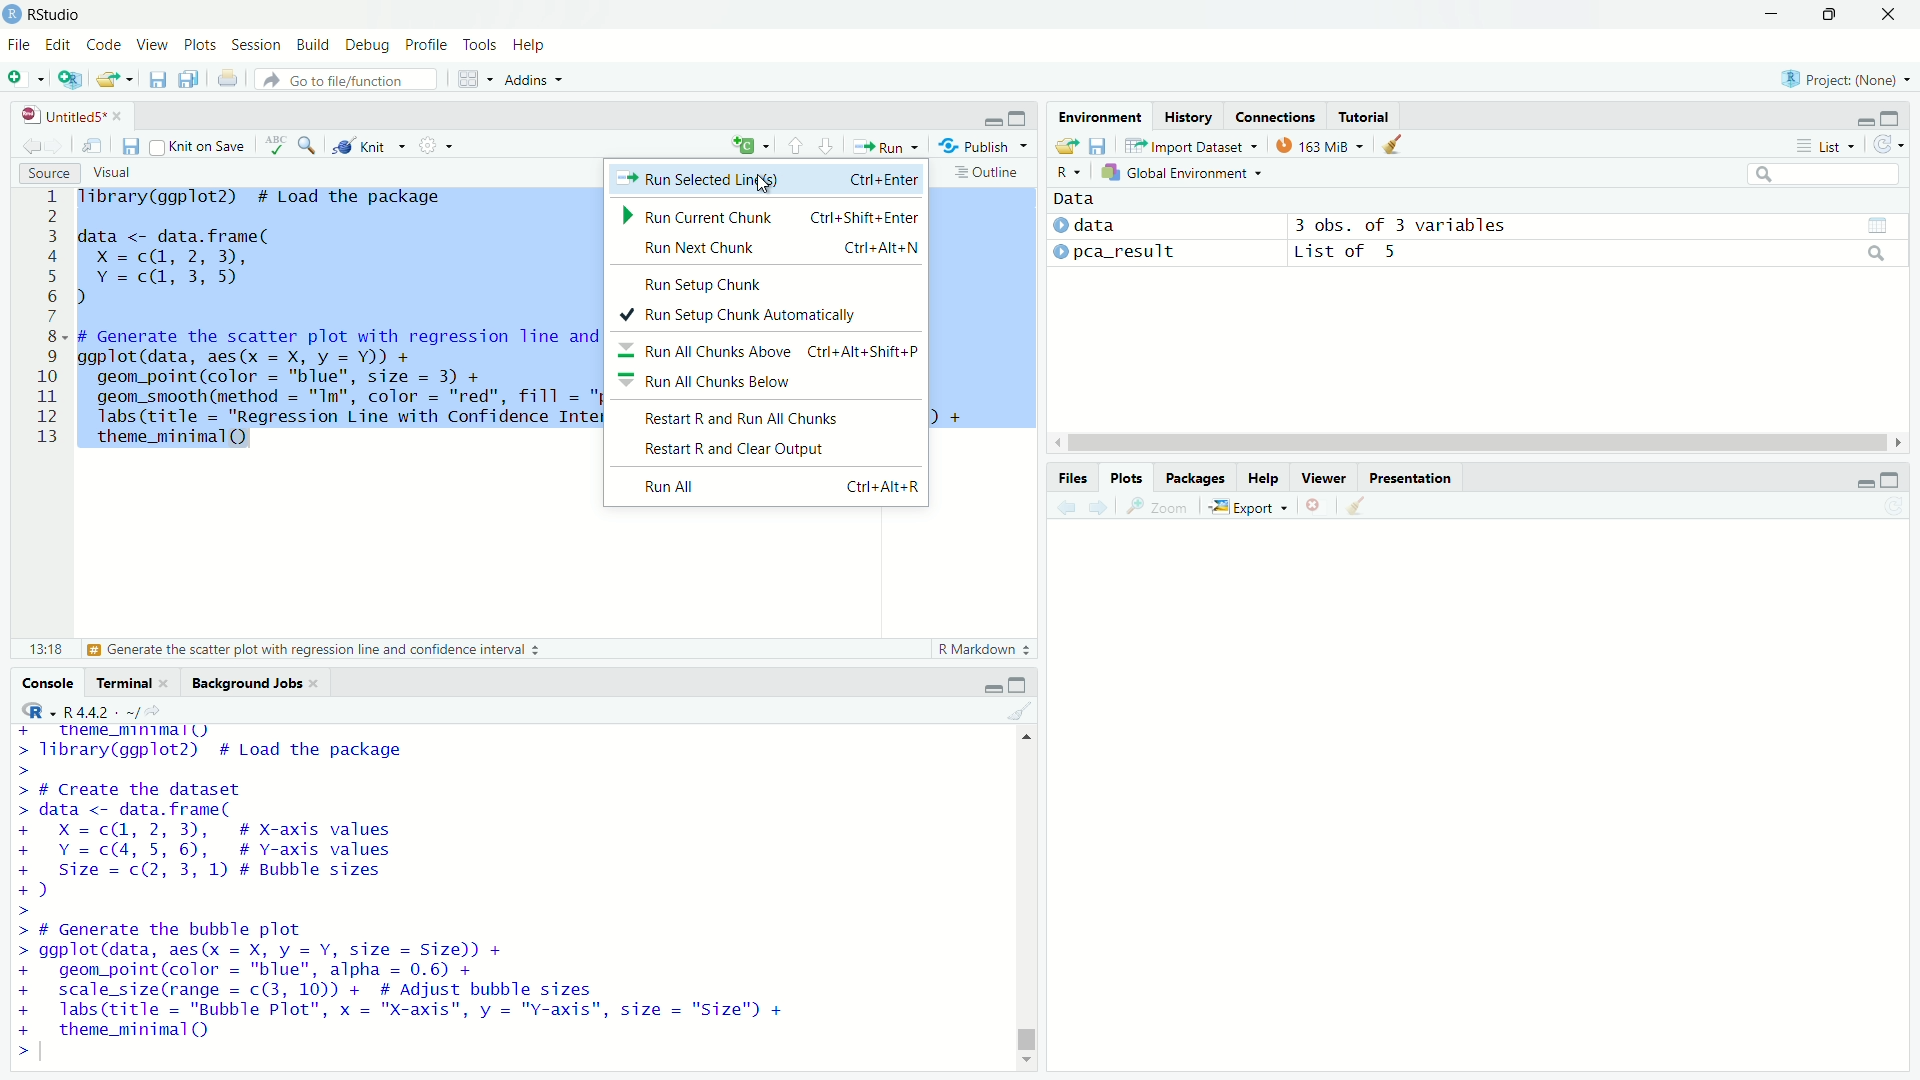  What do you see at coordinates (369, 144) in the screenshot?
I see `Knit` at bounding box center [369, 144].